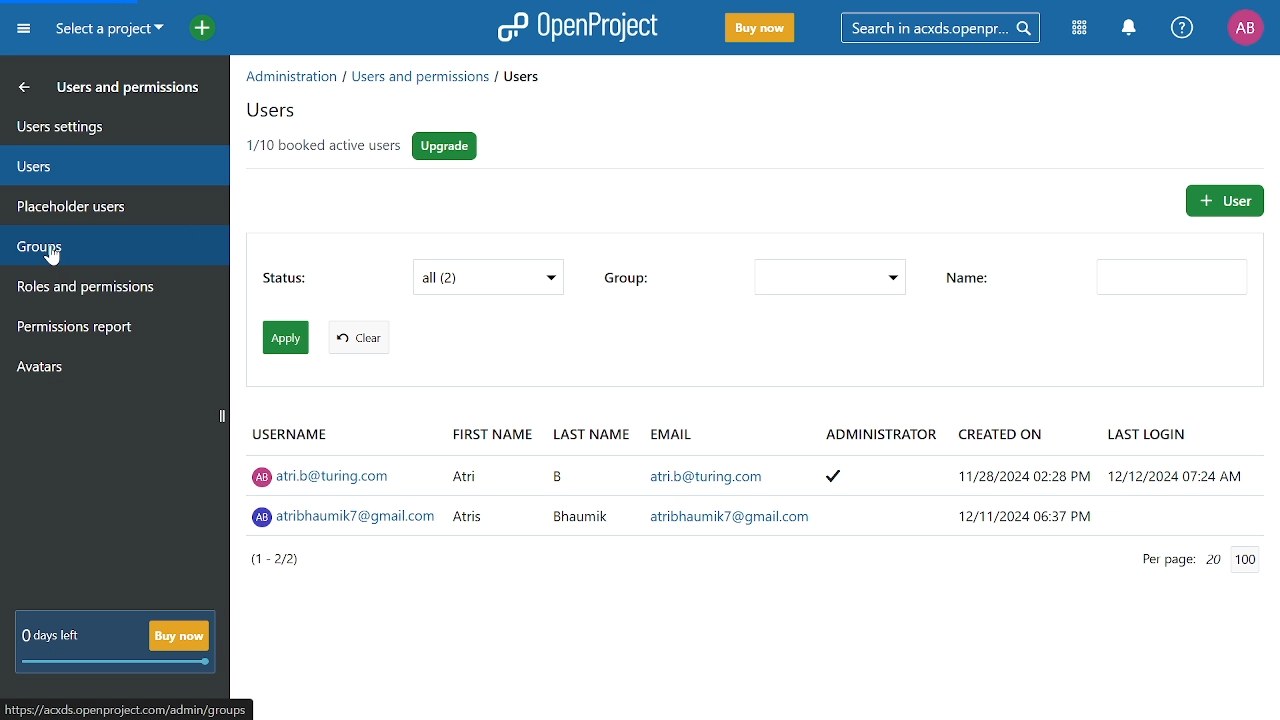  I want to click on per page, so click(1158, 561).